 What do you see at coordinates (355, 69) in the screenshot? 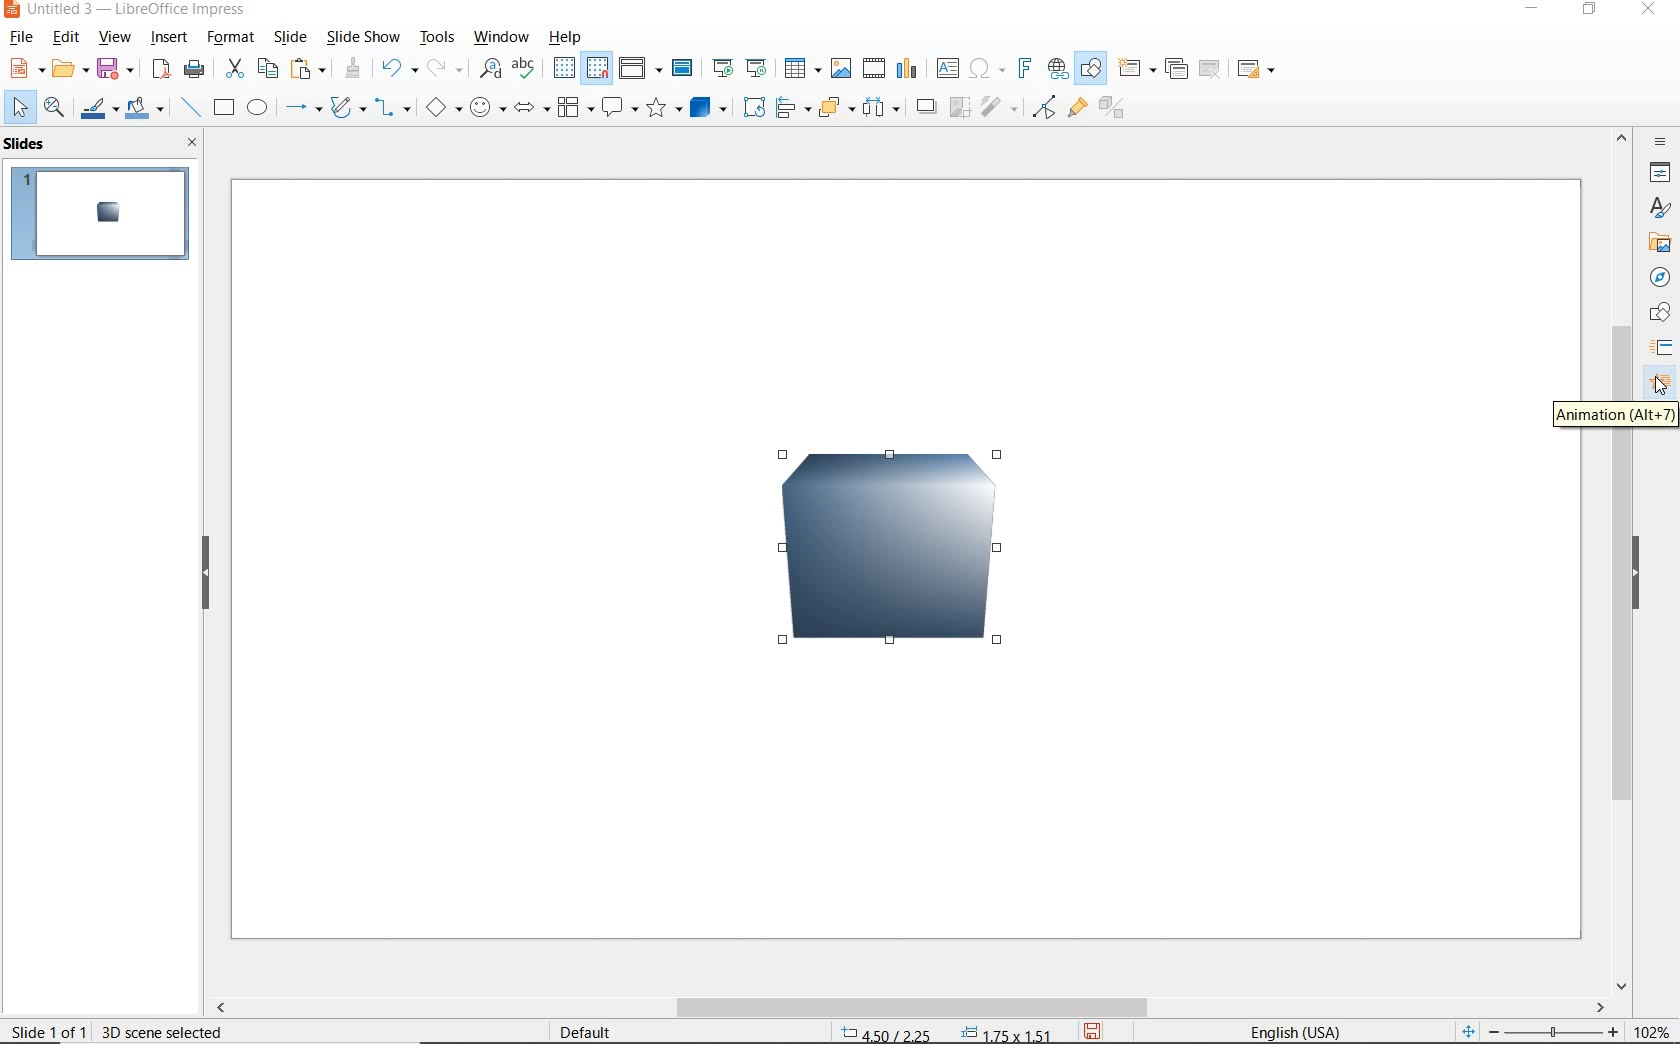
I see `clone formatting` at bounding box center [355, 69].